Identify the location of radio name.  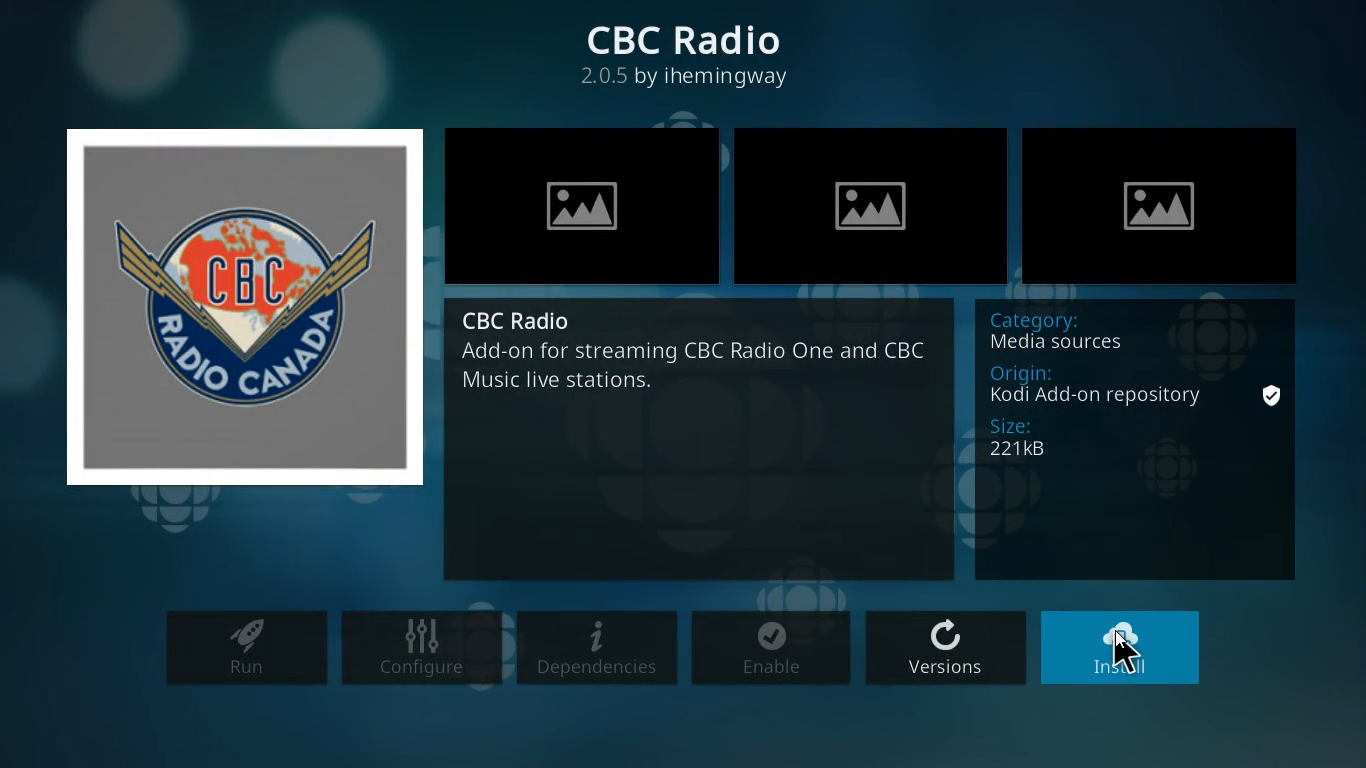
(693, 39).